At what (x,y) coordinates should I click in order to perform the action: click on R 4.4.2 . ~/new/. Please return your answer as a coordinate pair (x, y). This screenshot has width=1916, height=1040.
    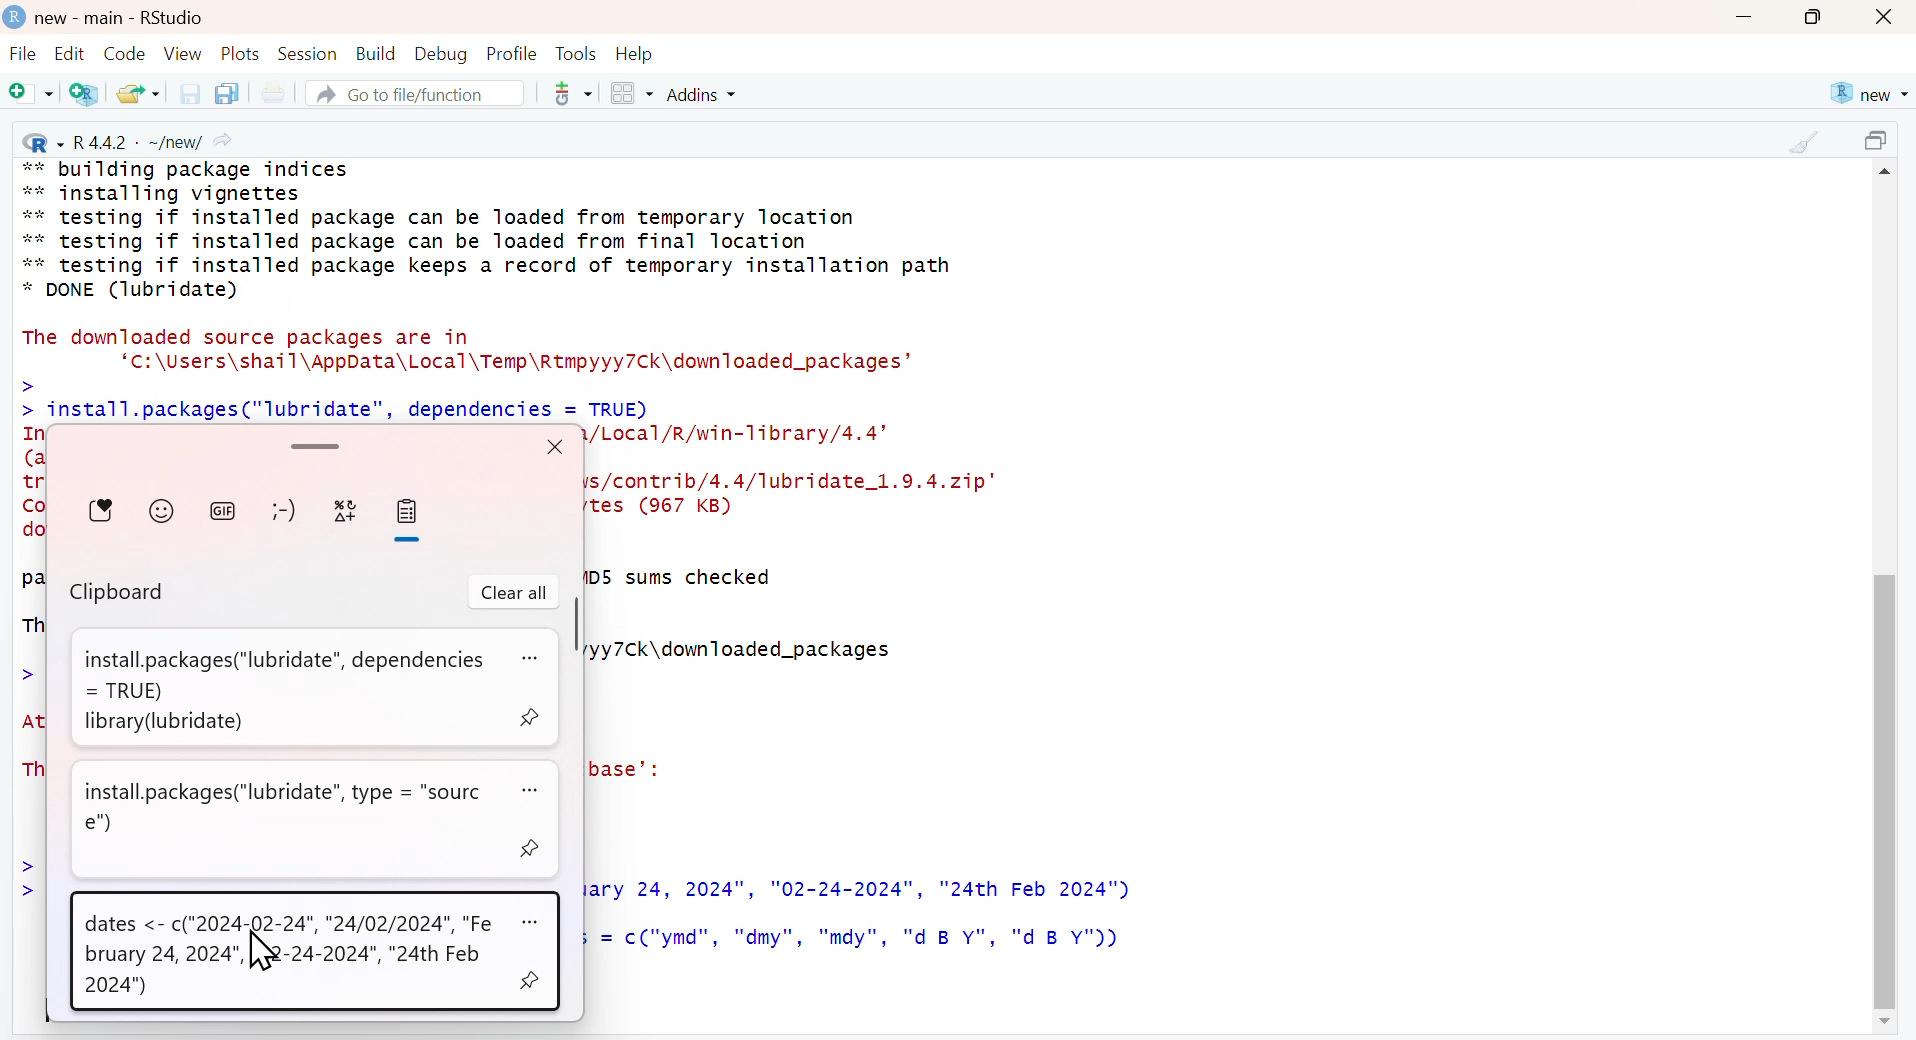
    Looking at the image, I should click on (130, 140).